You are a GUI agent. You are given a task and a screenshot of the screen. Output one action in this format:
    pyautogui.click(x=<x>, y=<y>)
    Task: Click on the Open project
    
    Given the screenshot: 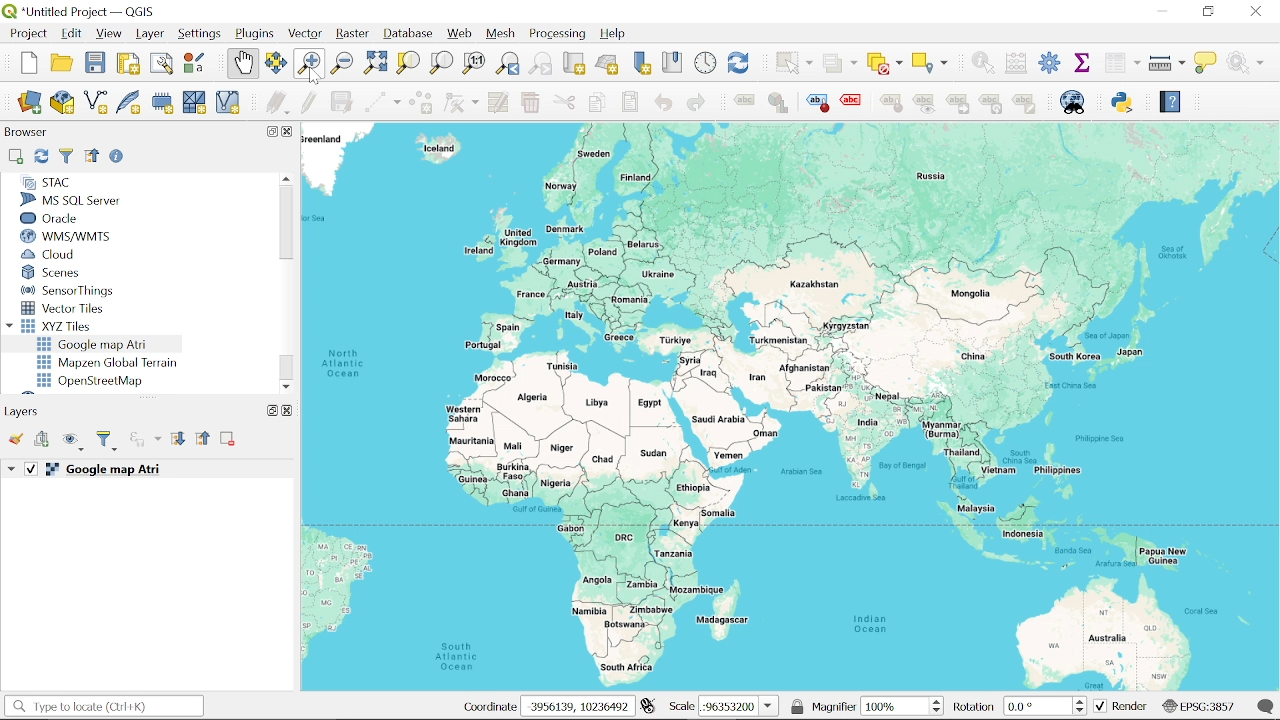 What is the action you would take?
    pyautogui.click(x=64, y=63)
    